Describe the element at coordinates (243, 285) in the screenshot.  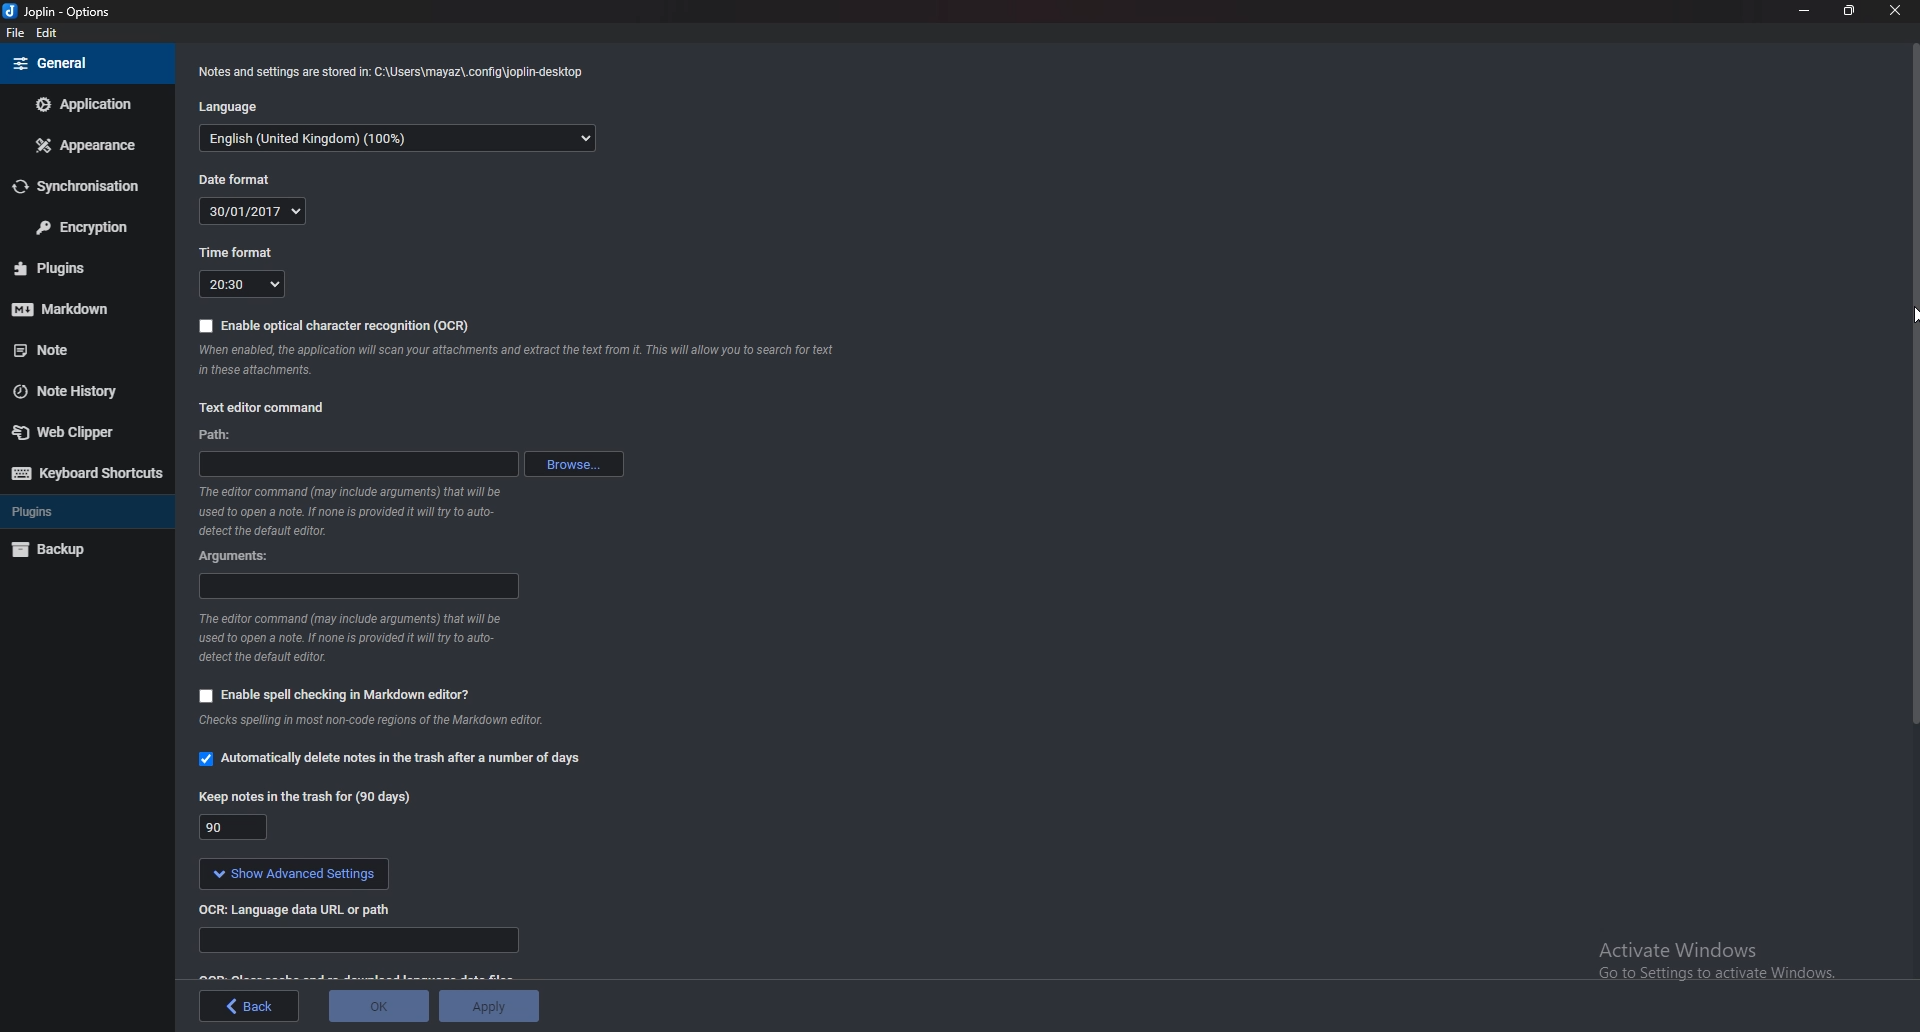
I see `20:30` at that location.